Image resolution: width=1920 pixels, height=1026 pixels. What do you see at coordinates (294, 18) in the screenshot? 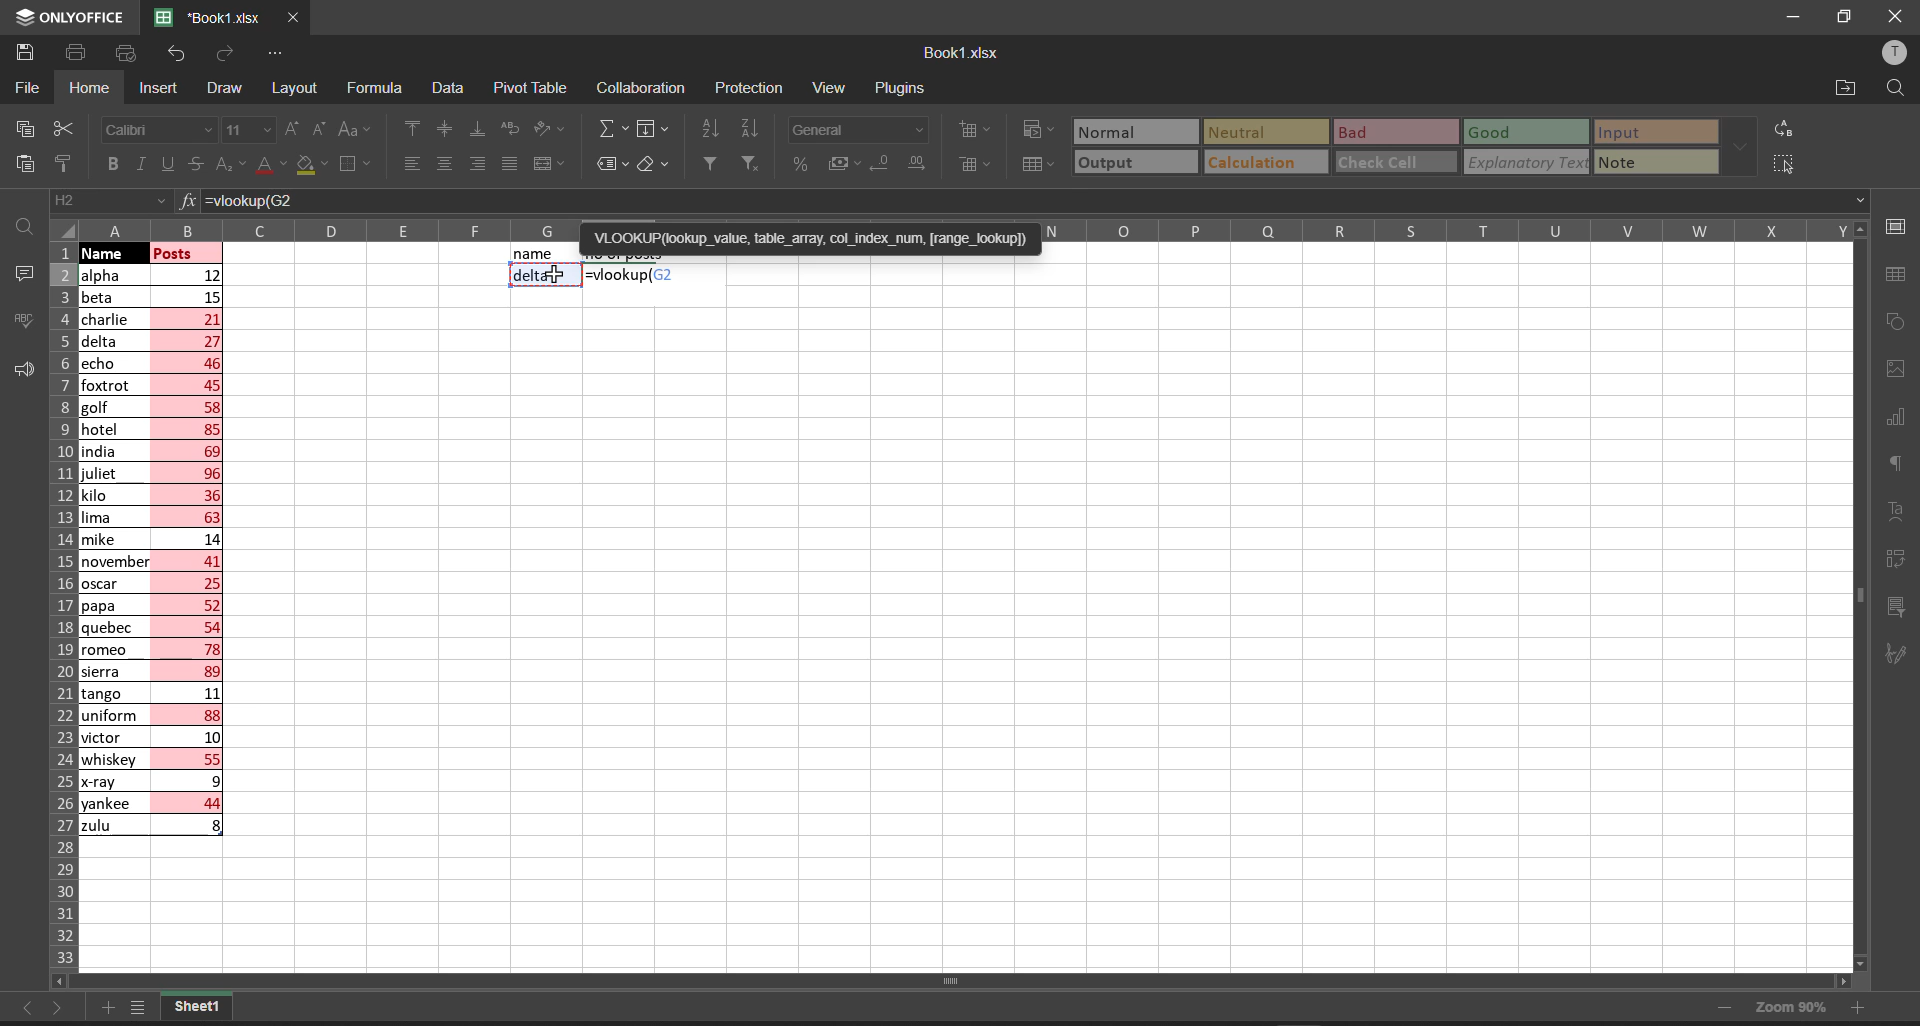
I see `close workbook` at bounding box center [294, 18].